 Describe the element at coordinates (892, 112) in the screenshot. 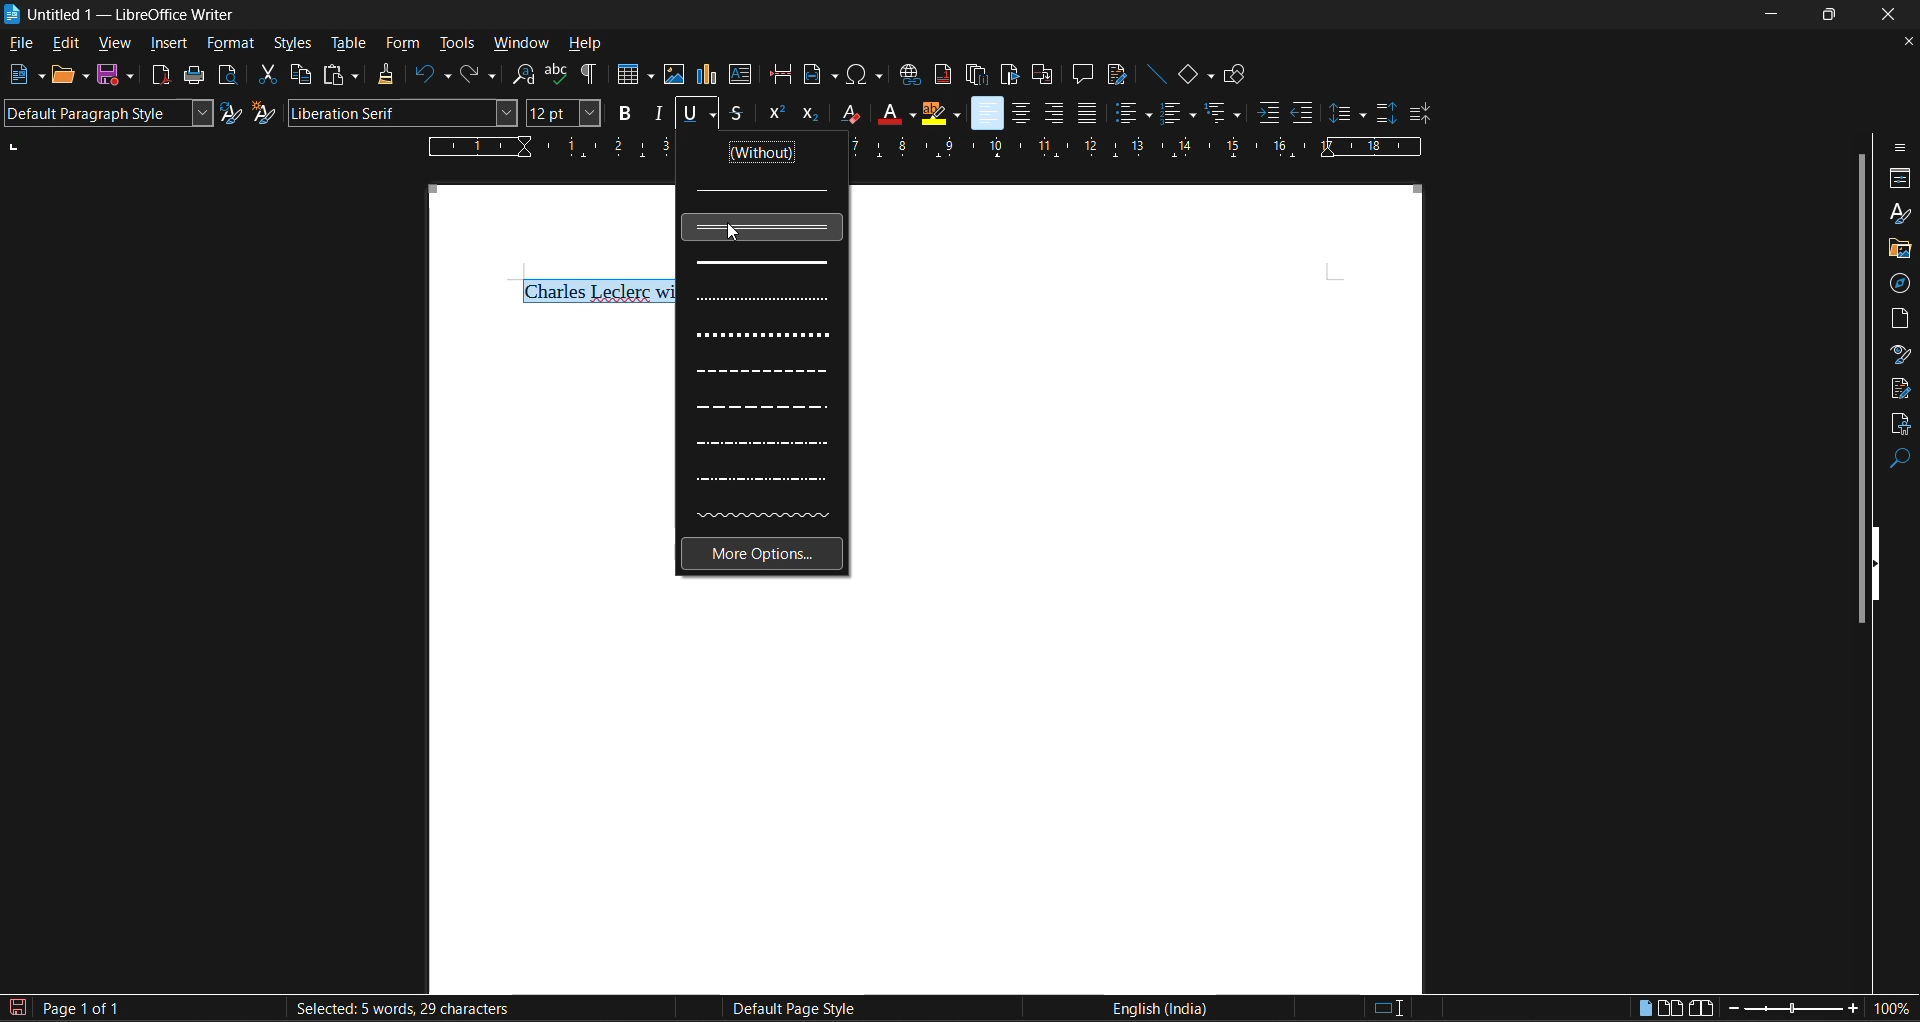

I see `font color` at that location.